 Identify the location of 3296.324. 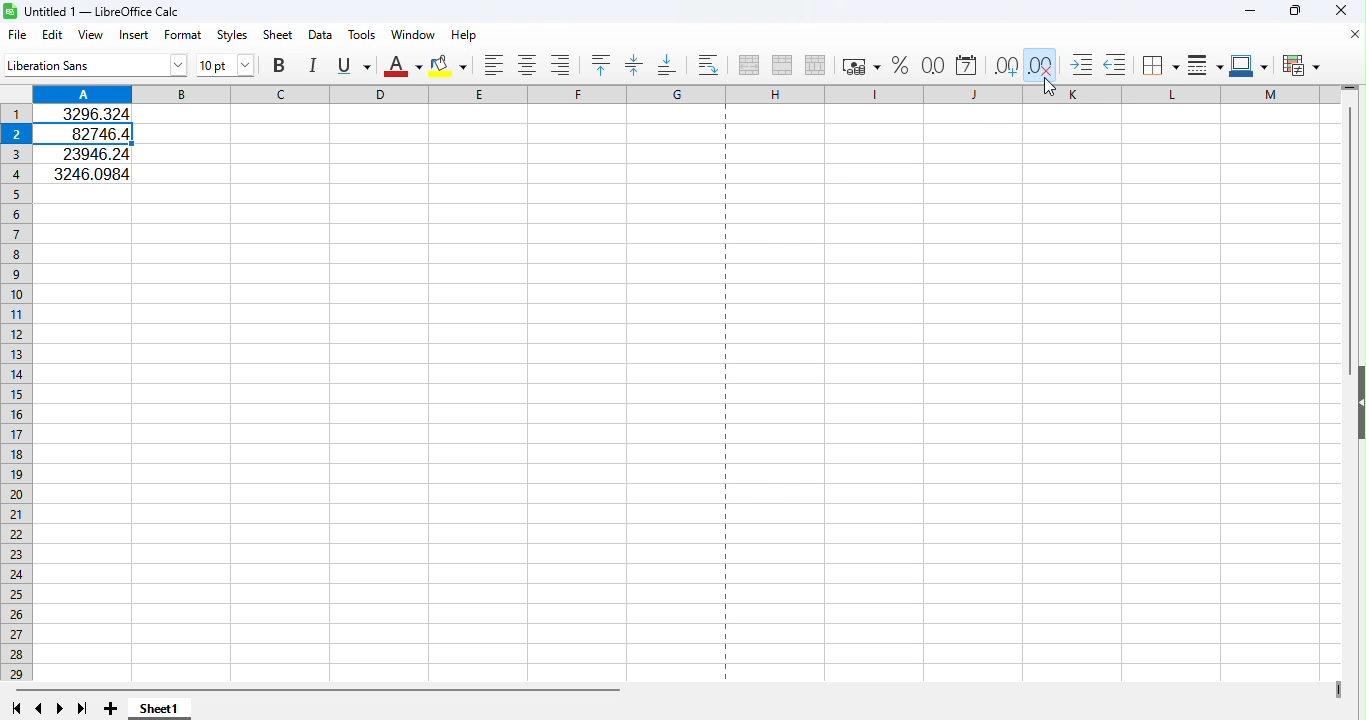
(95, 113).